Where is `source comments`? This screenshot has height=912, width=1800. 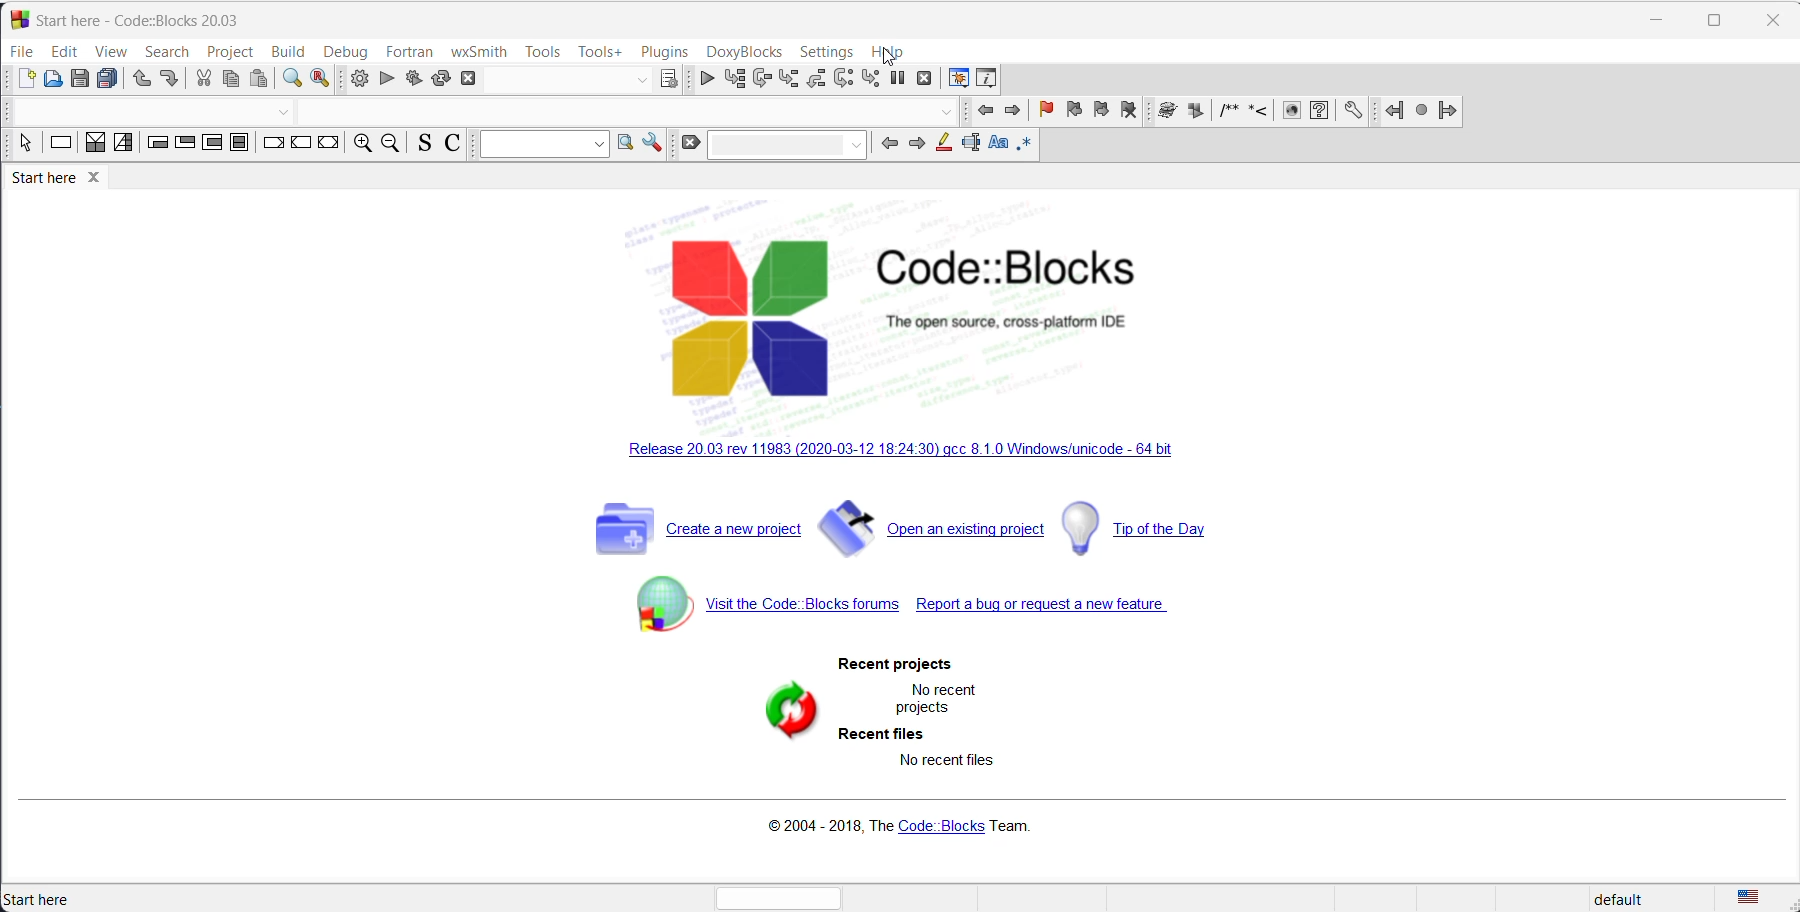
source comments is located at coordinates (422, 145).